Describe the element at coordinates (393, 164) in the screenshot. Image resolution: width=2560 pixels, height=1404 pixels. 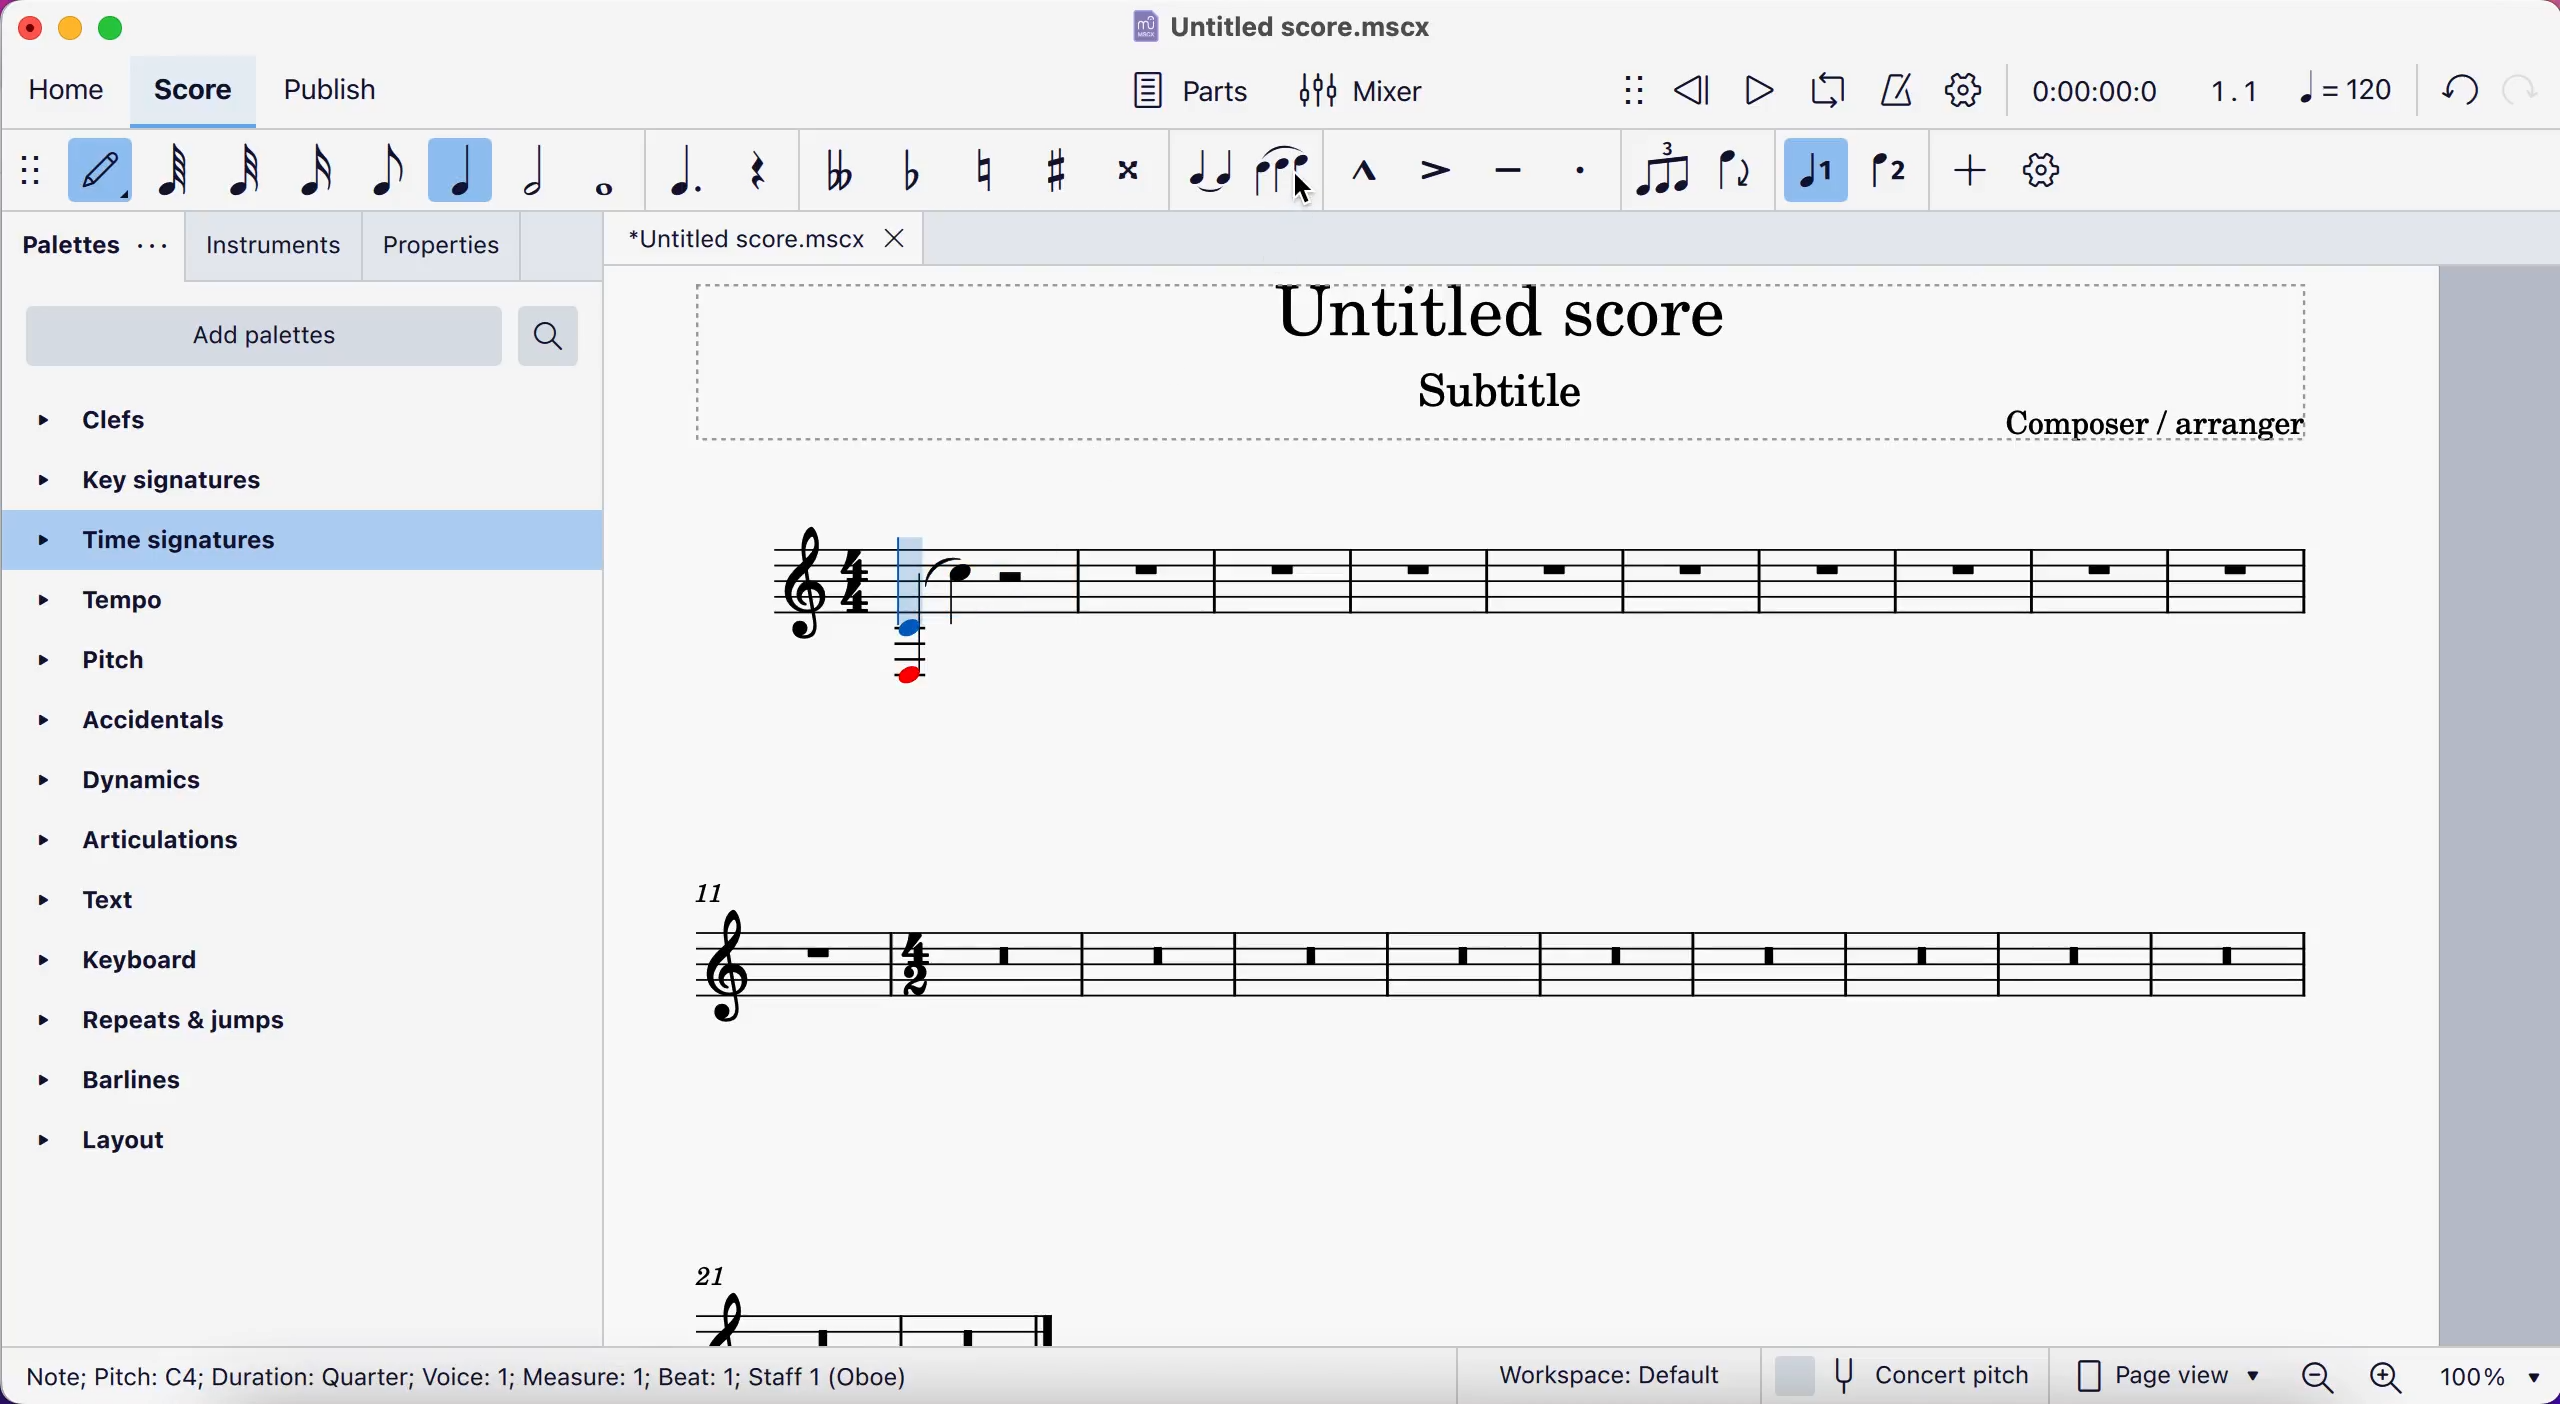
I see `8th note` at that location.